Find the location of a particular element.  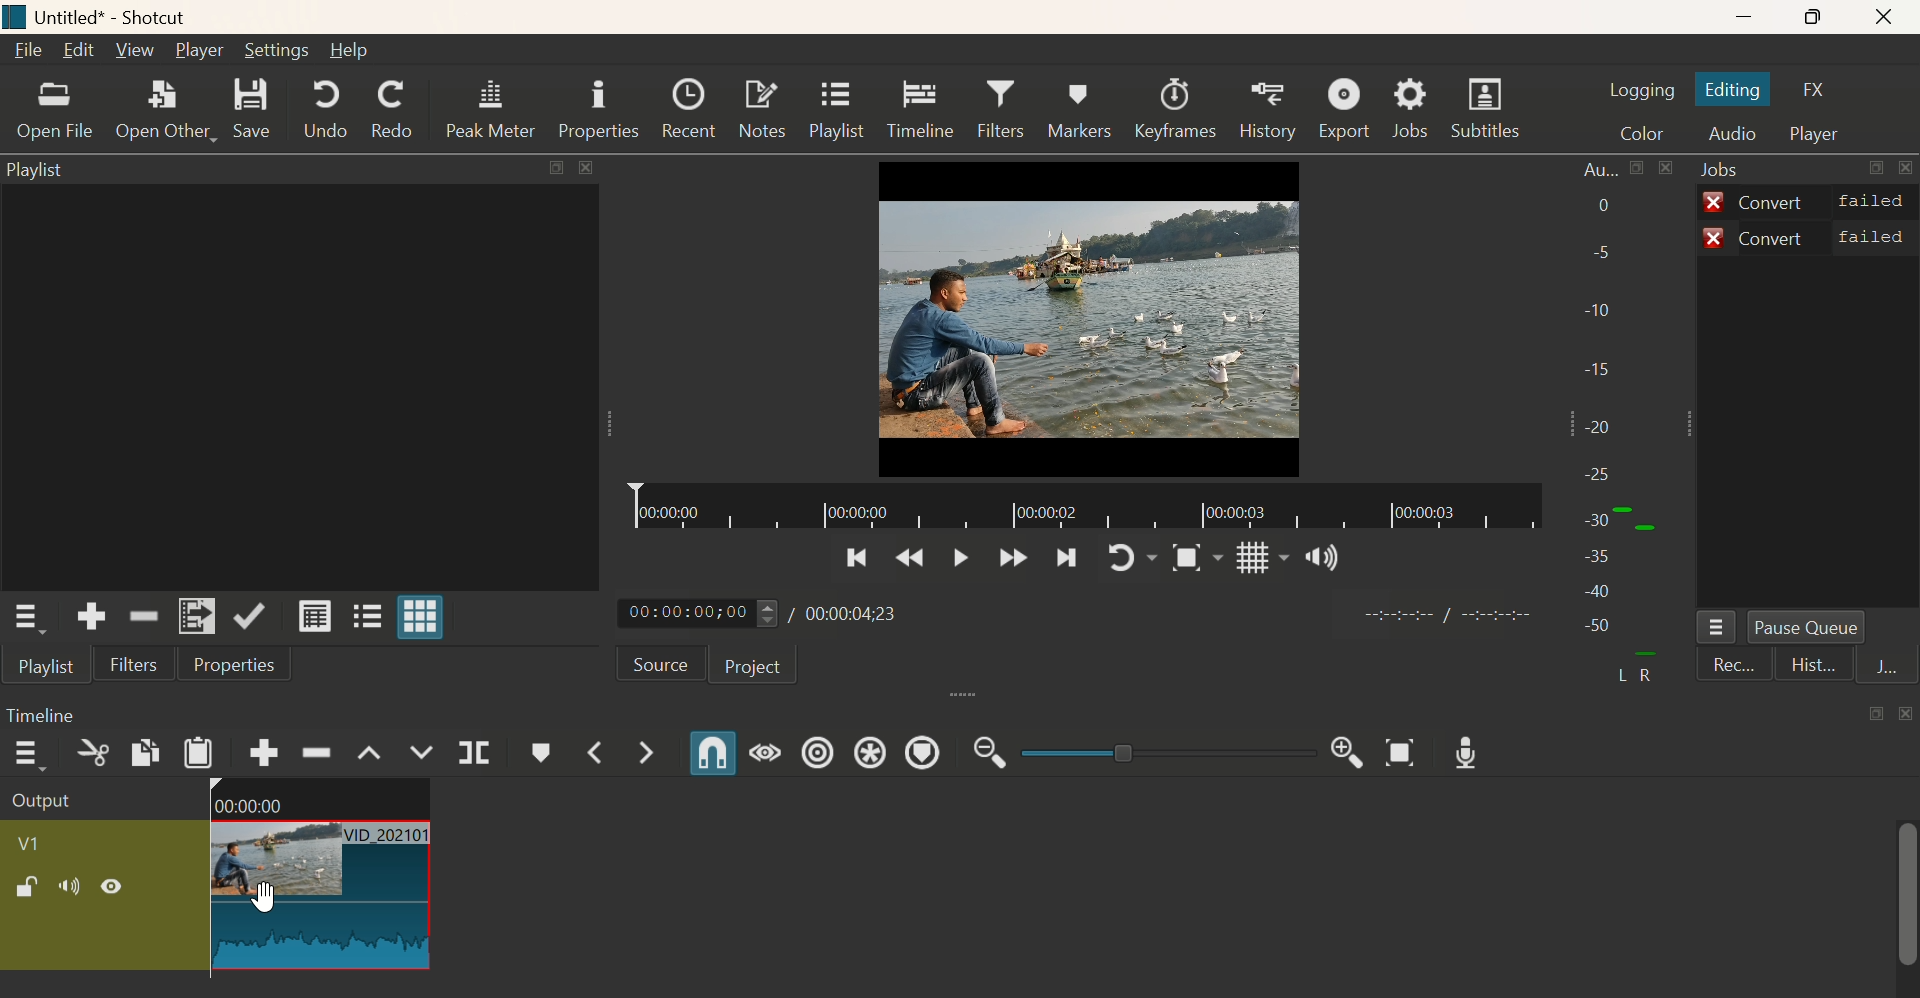

 is located at coordinates (762, 666).